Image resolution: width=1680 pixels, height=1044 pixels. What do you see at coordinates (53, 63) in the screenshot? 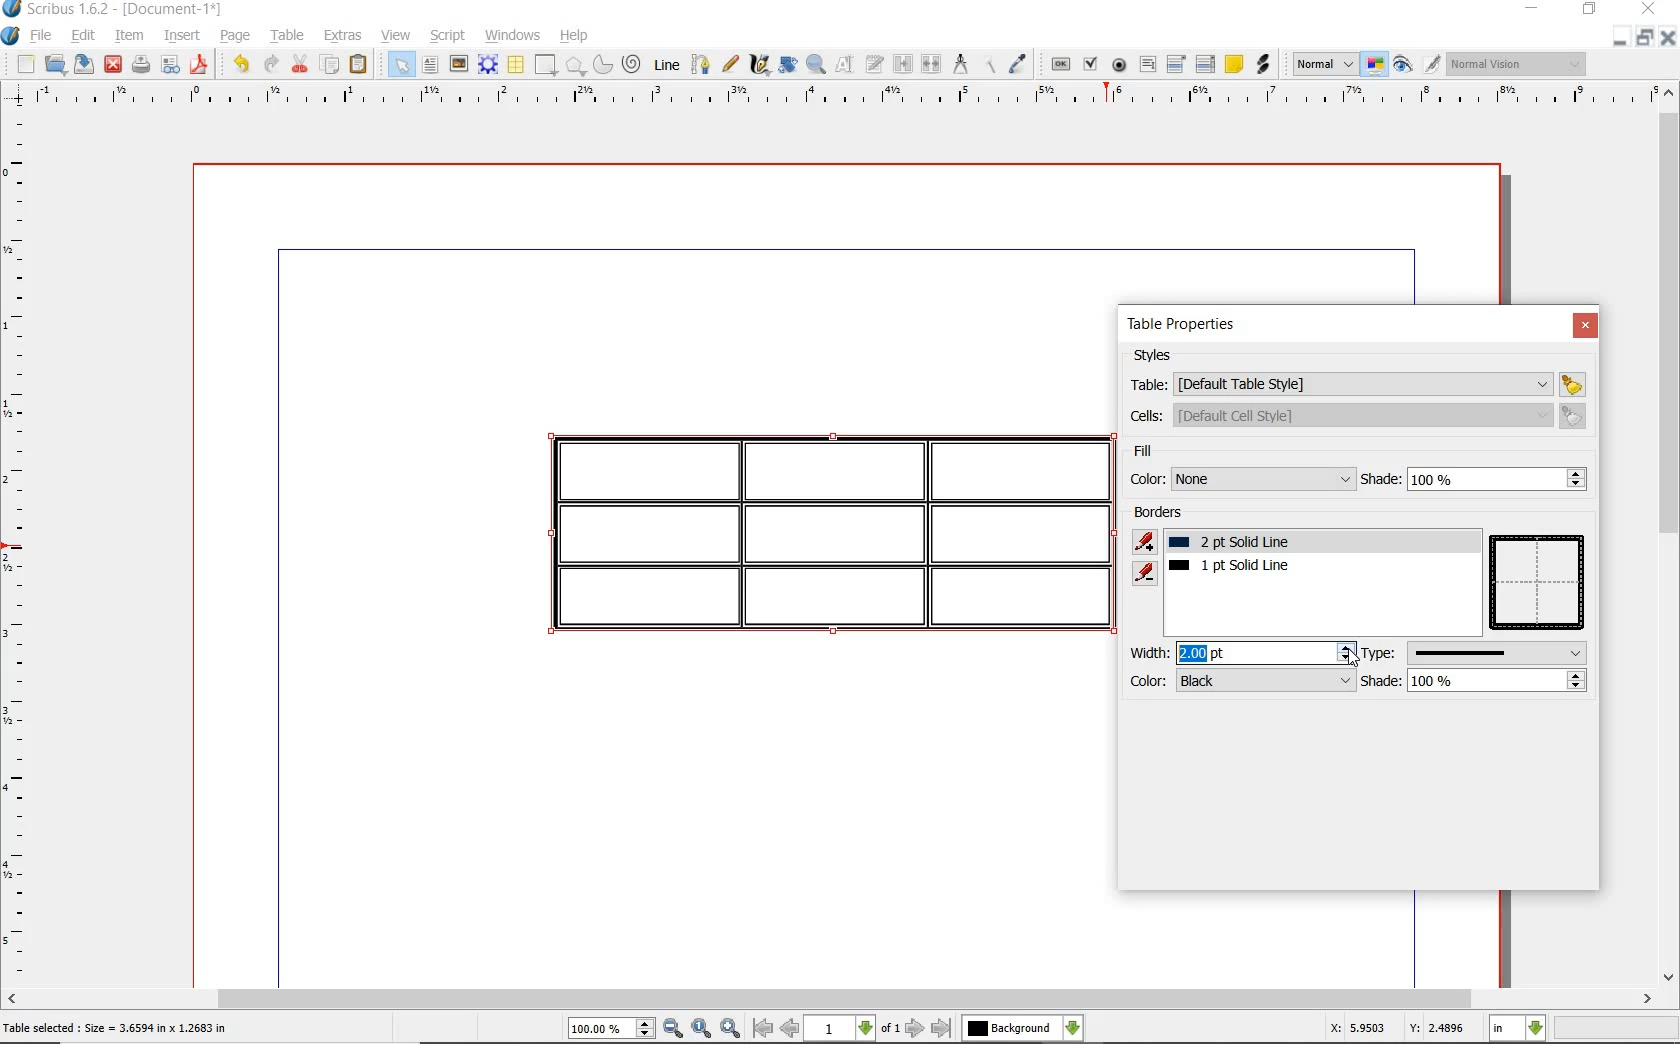
I see `open` at bounding box center [53, 63].